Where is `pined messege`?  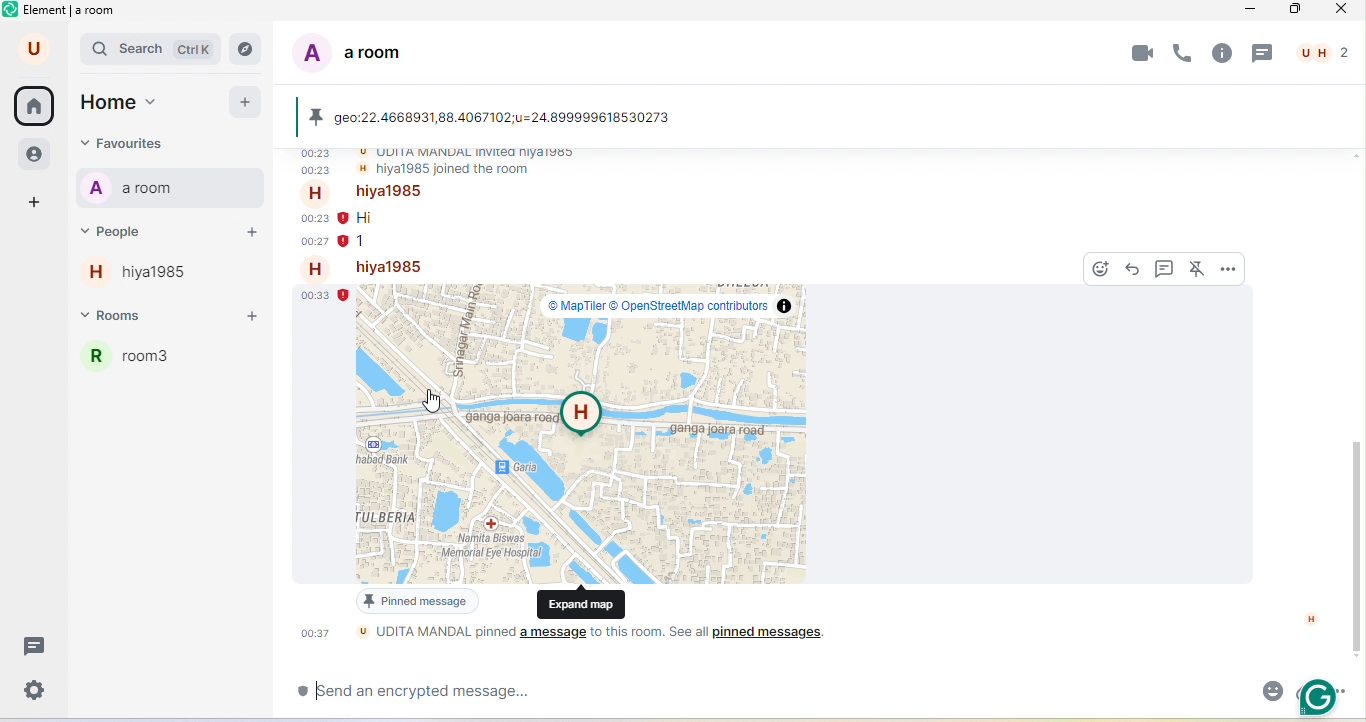
pined messege is located at coordinates (416, 603).